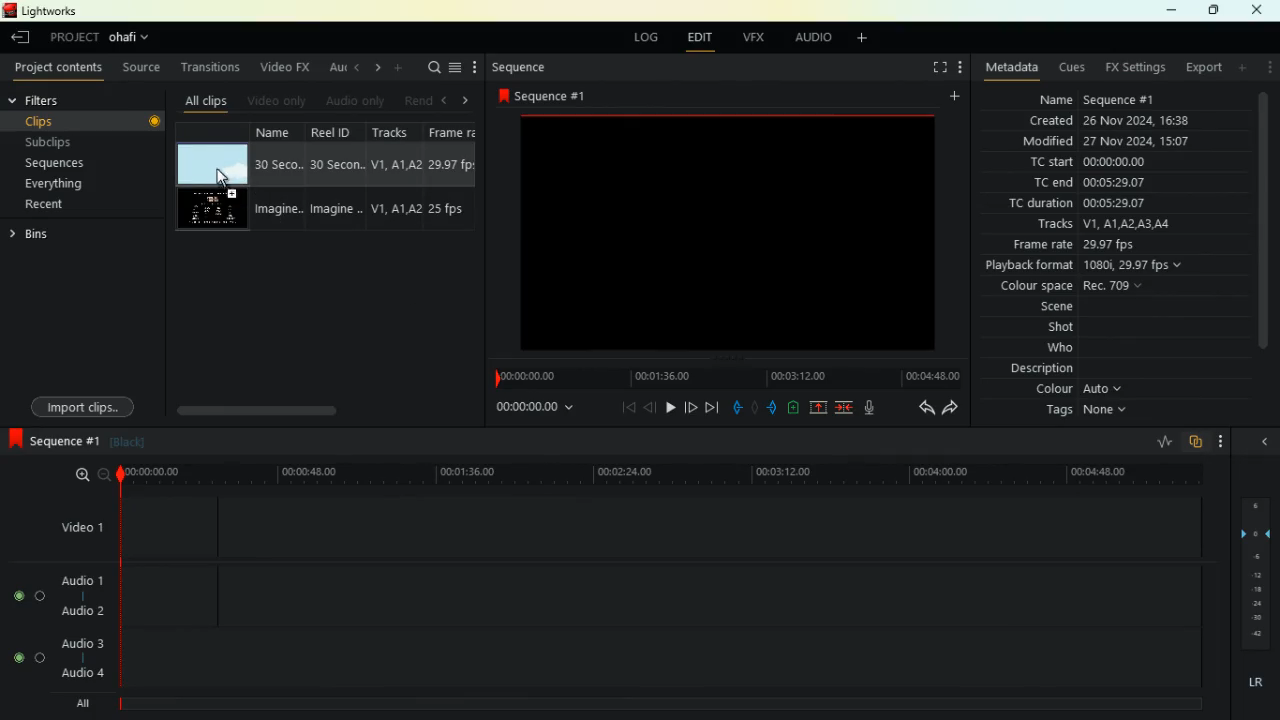  Describe the element at coordinates (279, 102) in the screenshot. I see `videos only` at that location.